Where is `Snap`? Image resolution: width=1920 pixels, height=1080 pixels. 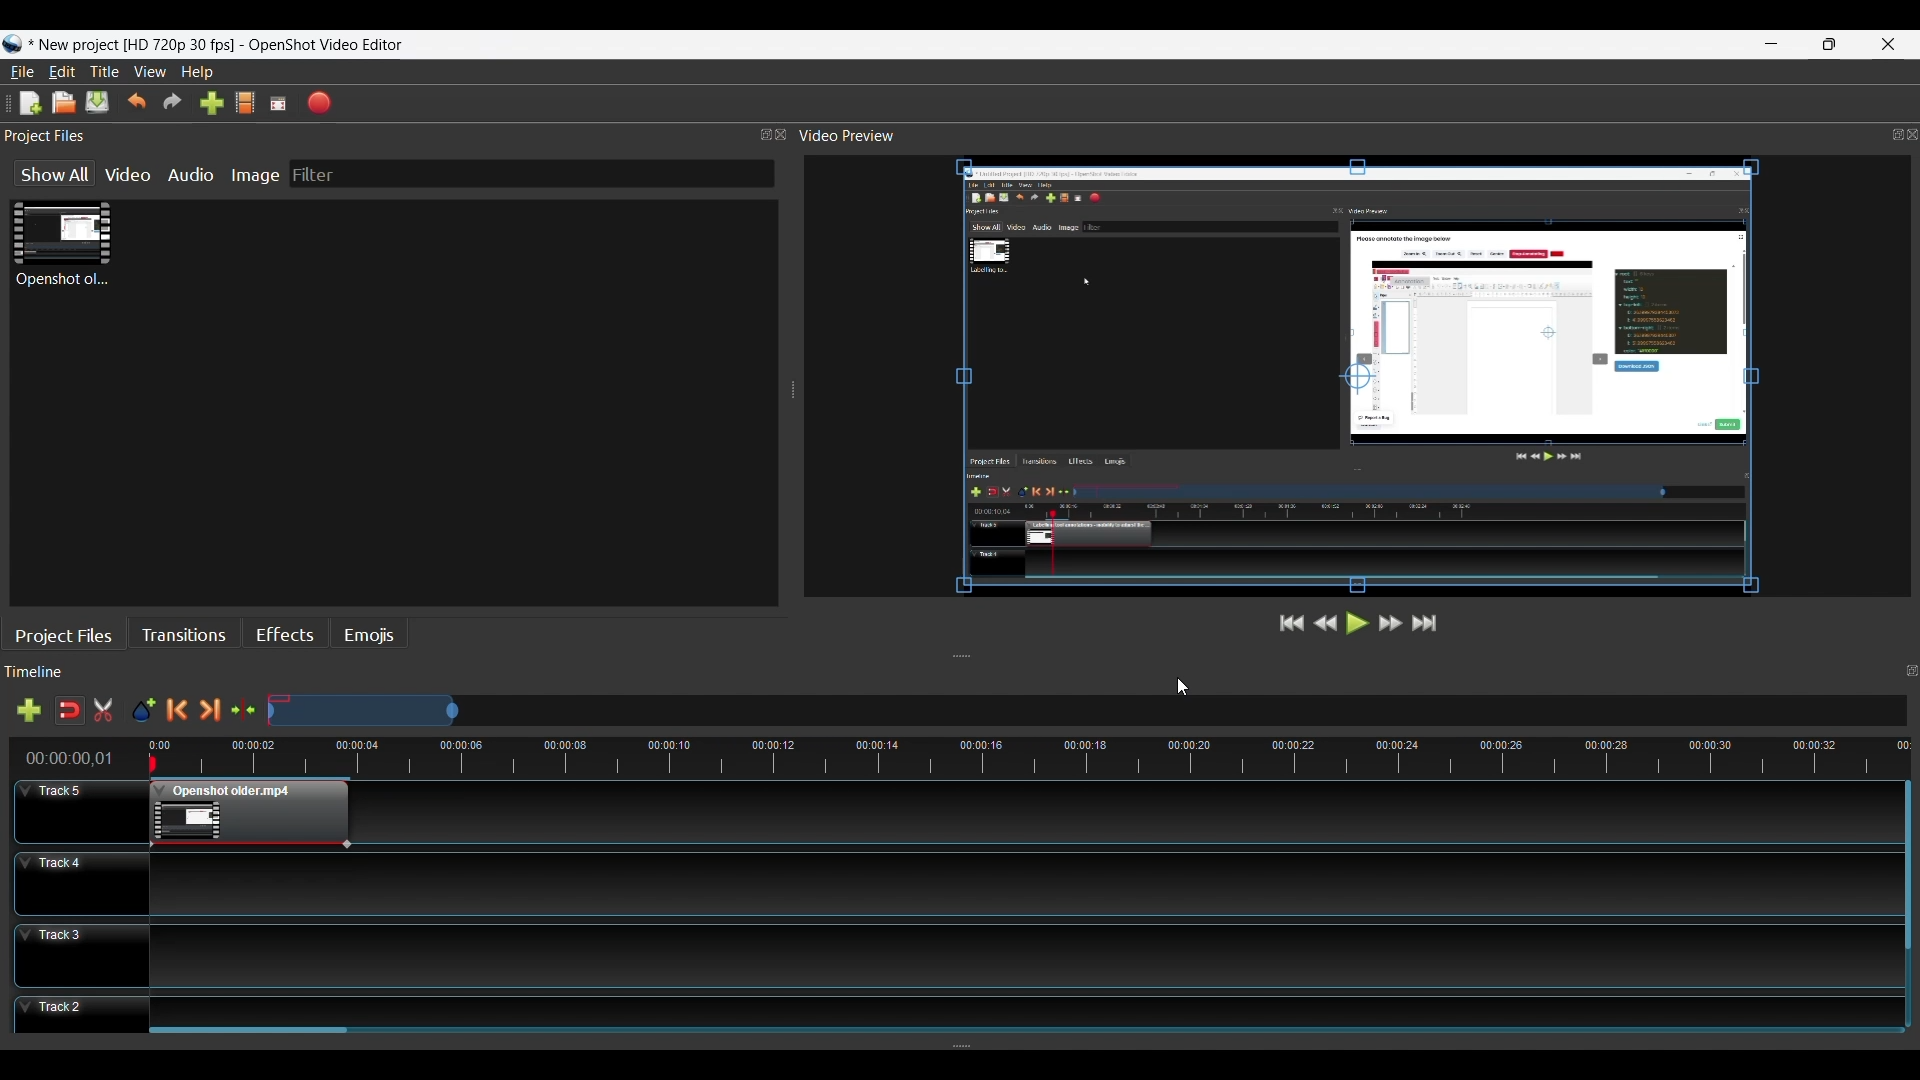 Snap is located at coordinates (69, 711).